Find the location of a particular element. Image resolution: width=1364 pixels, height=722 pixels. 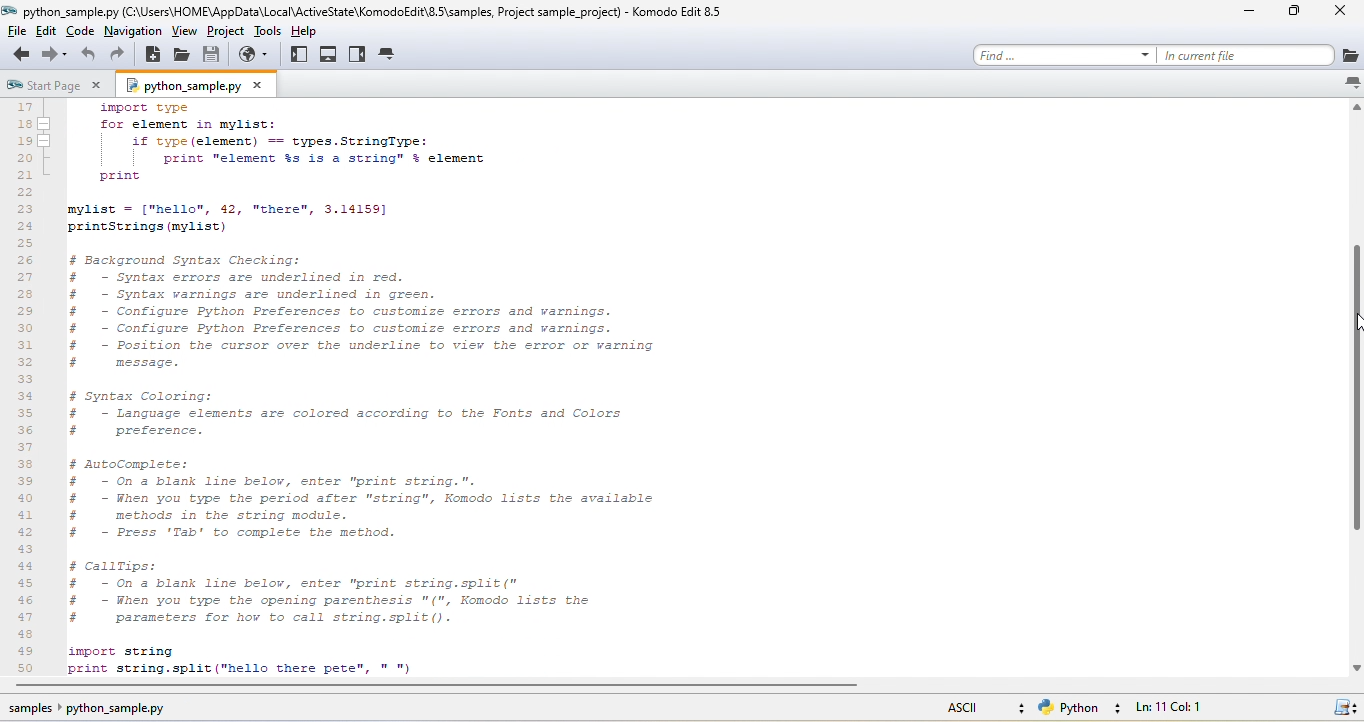

find is located at coordinates (1064, 55).